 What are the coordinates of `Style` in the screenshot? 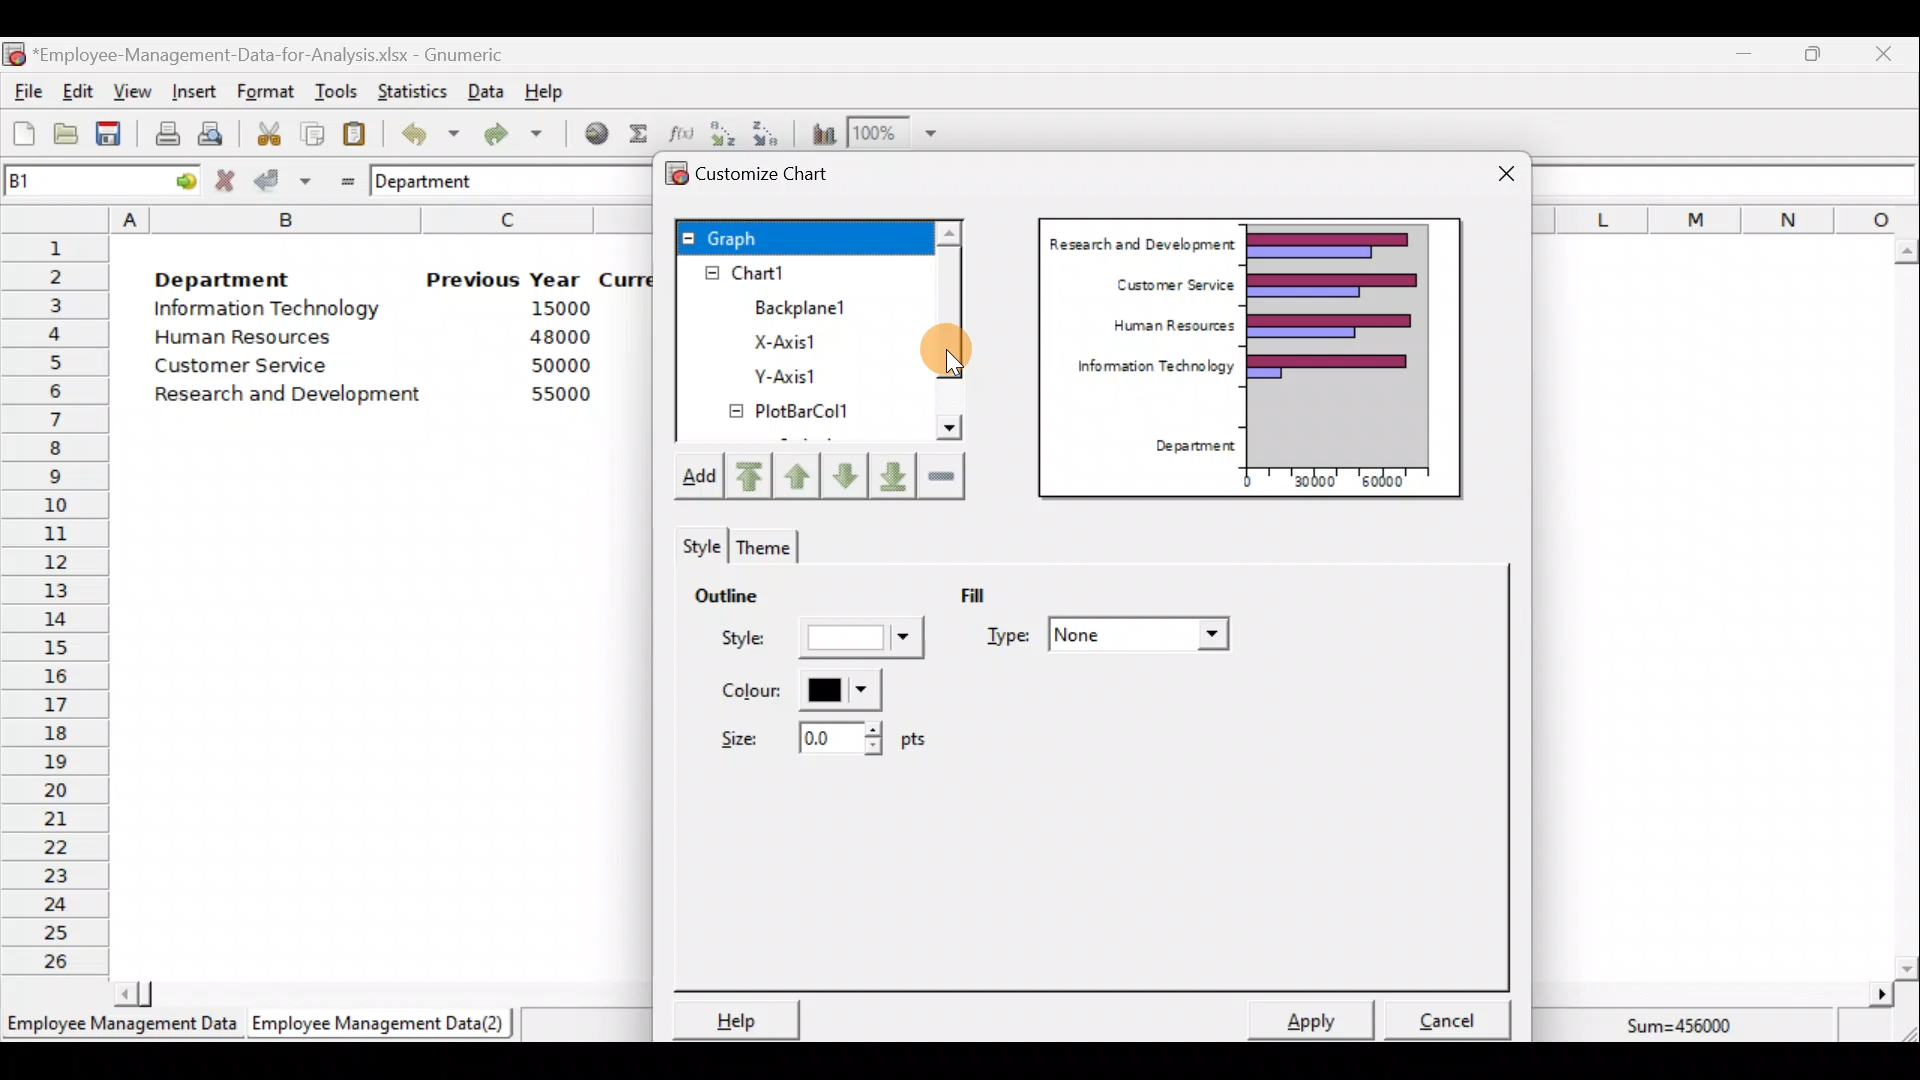 It's located at (826, 643).